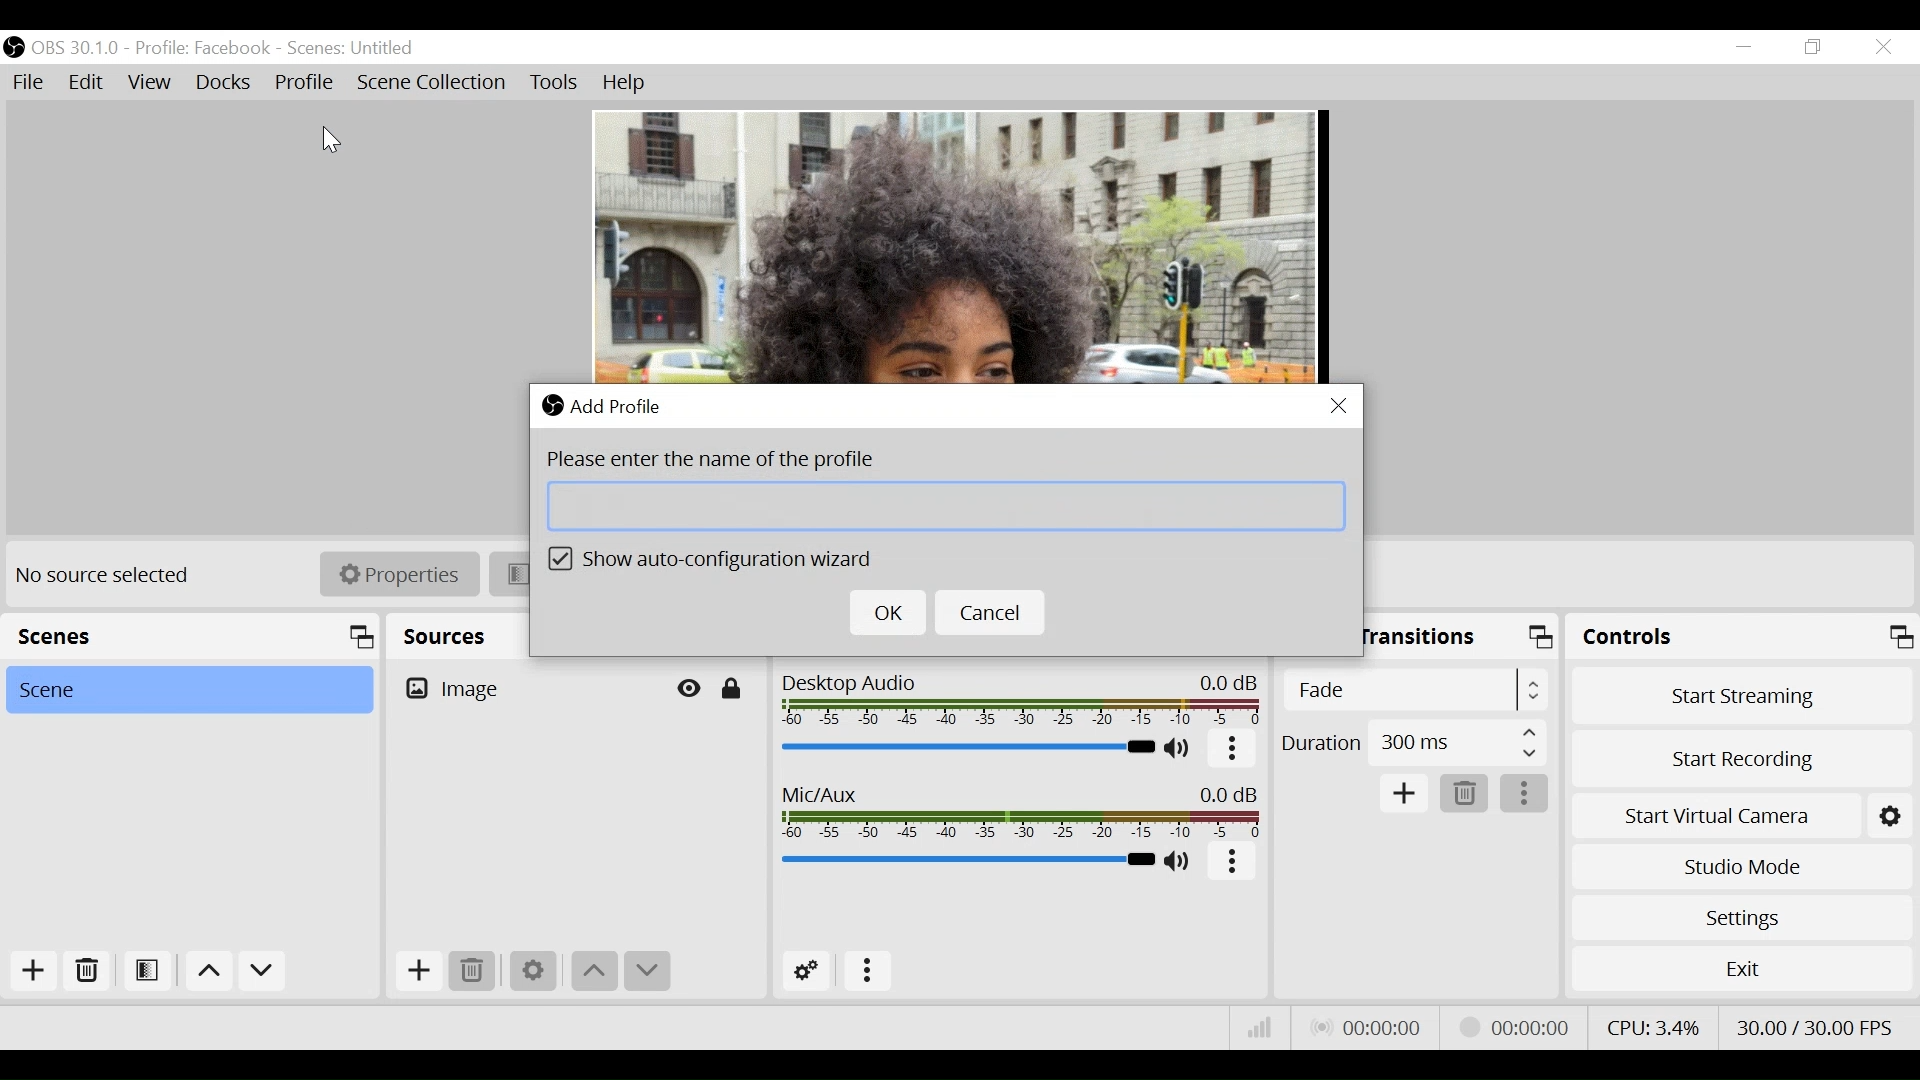 The image size is (1920, 1080). What do you see at coordinates (968, 748) in the screenshot?
I see `Desktop Audio Slider` at bounding box center [968, 748].